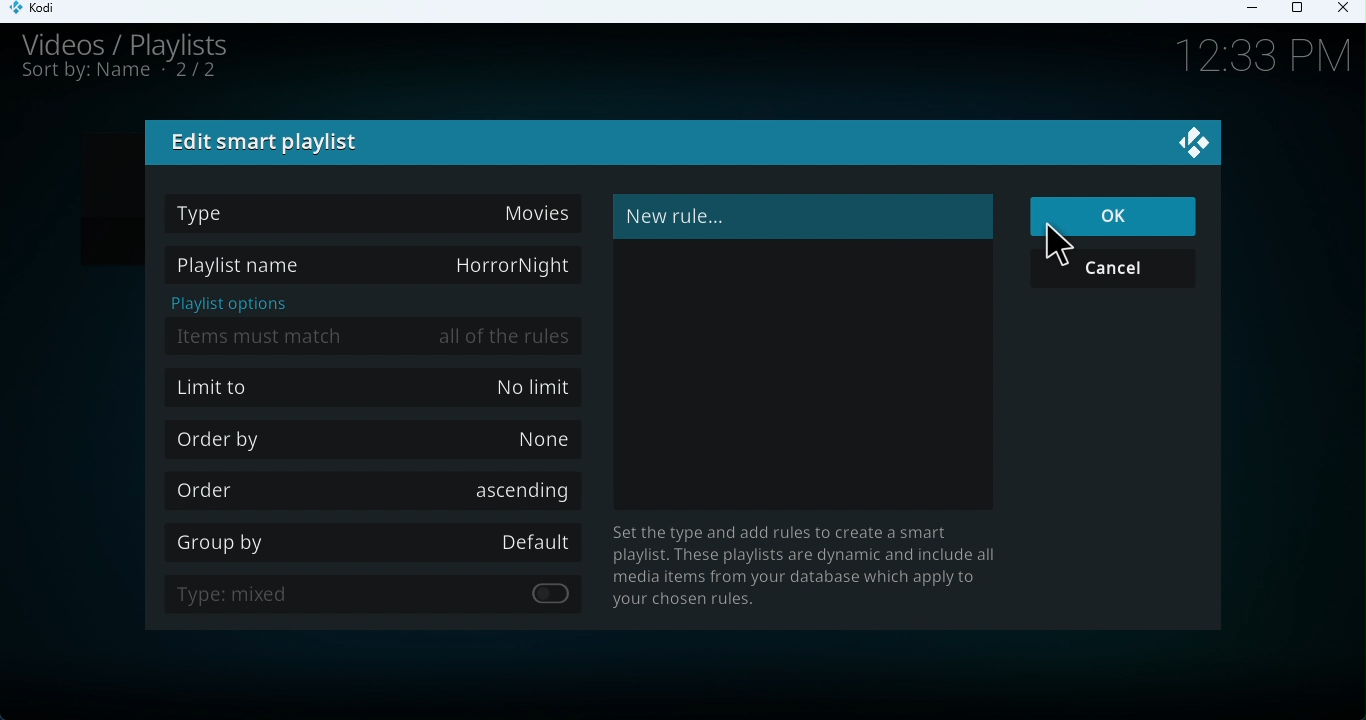  Describe the element at coordinates (369, 489) in the screenshot. I see `Order` at that location.